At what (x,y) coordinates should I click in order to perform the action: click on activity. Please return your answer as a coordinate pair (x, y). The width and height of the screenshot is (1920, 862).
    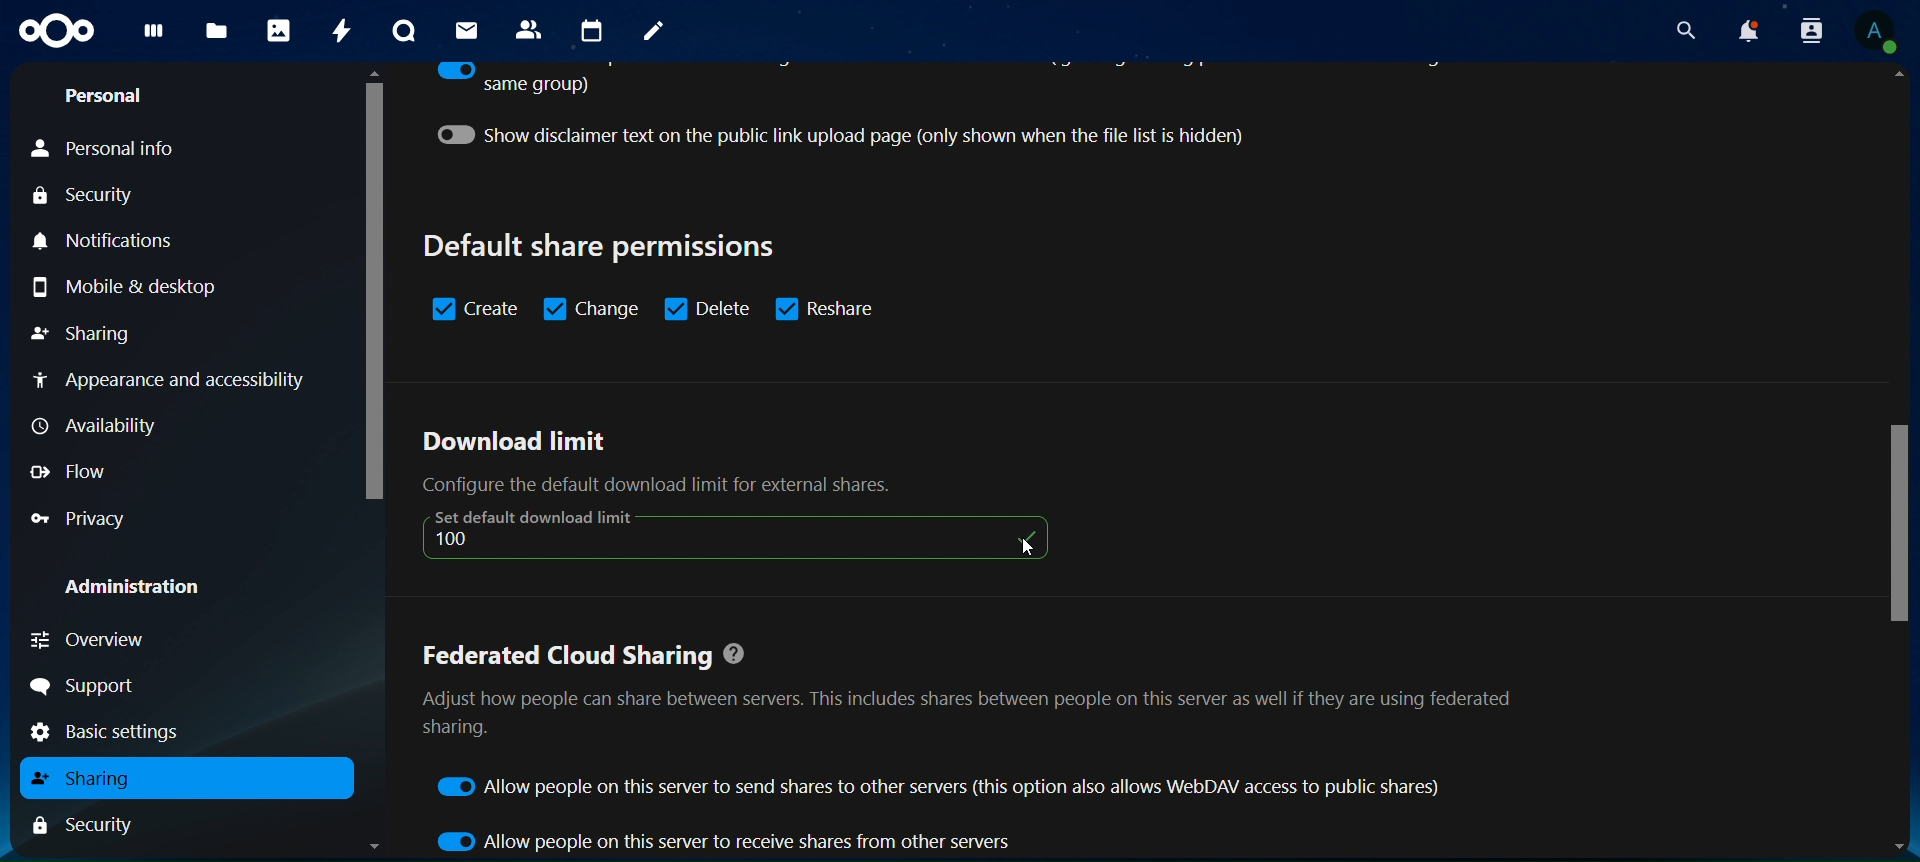
    Looking at the image, I should click on (340, 32).